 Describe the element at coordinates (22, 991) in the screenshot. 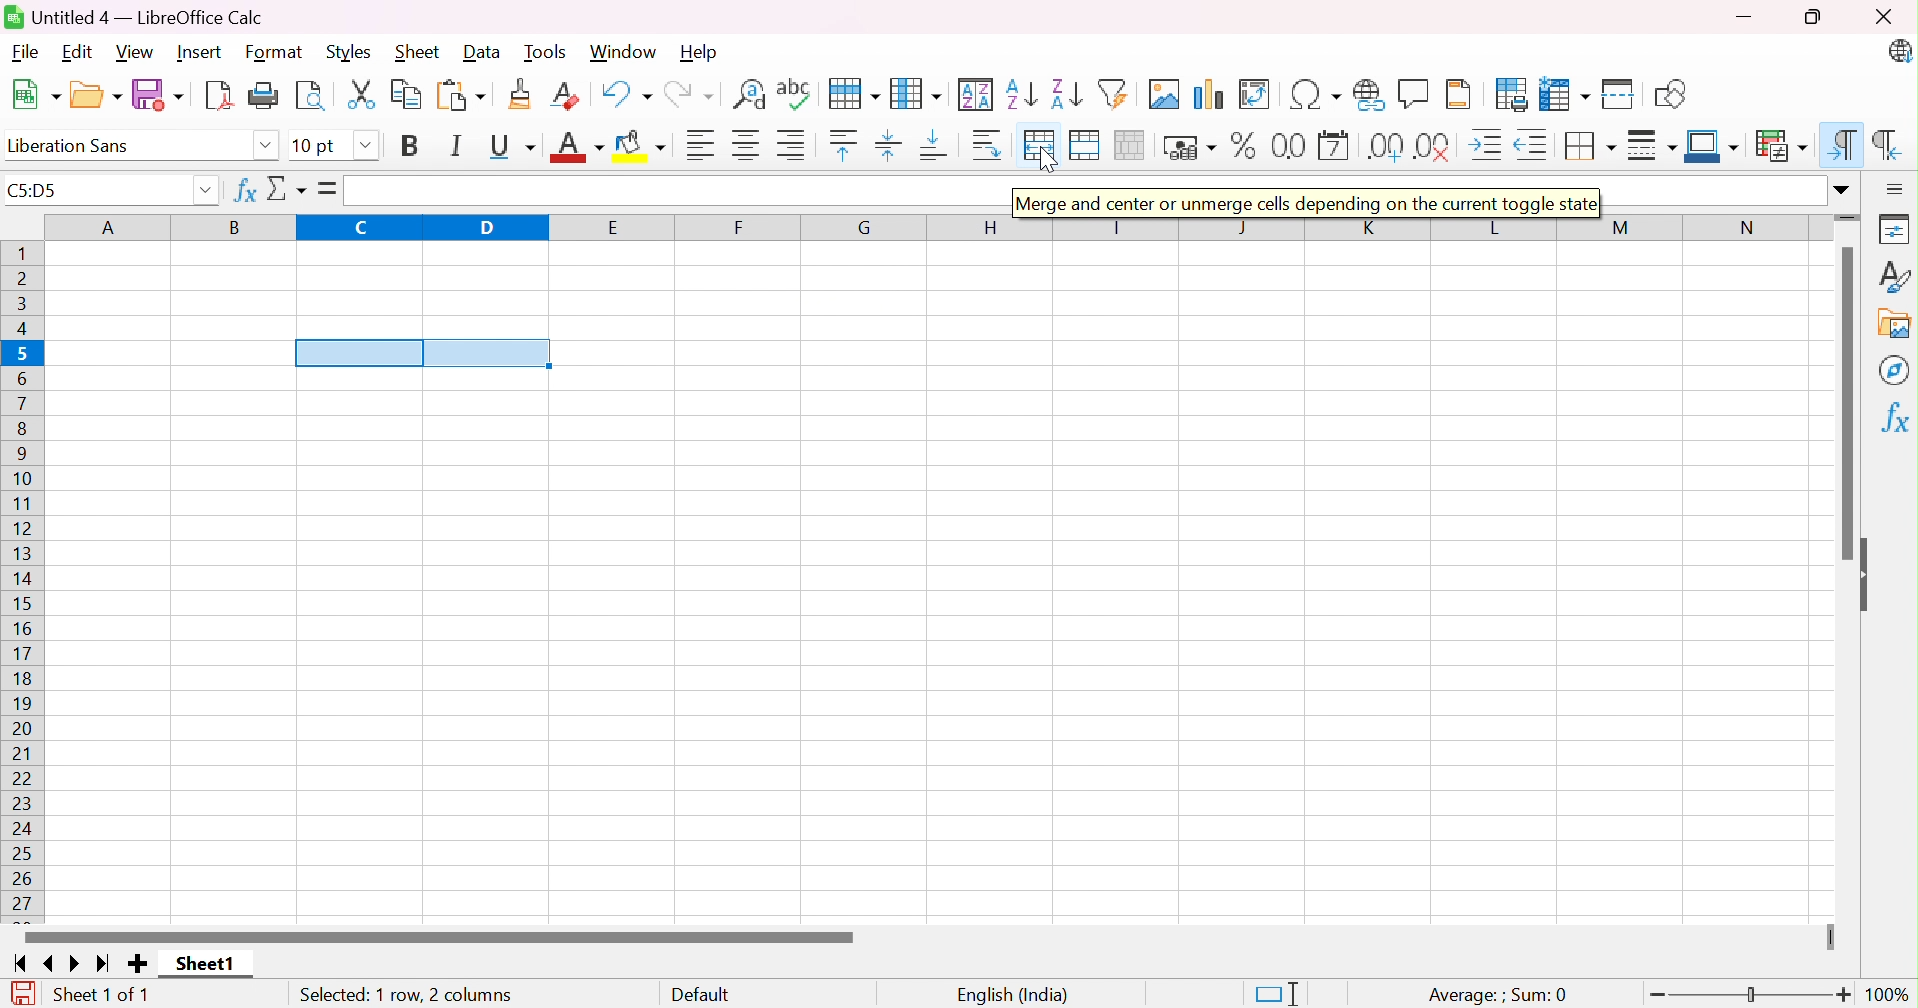

I see `The document has been modified. Click to save the document.` at that location.